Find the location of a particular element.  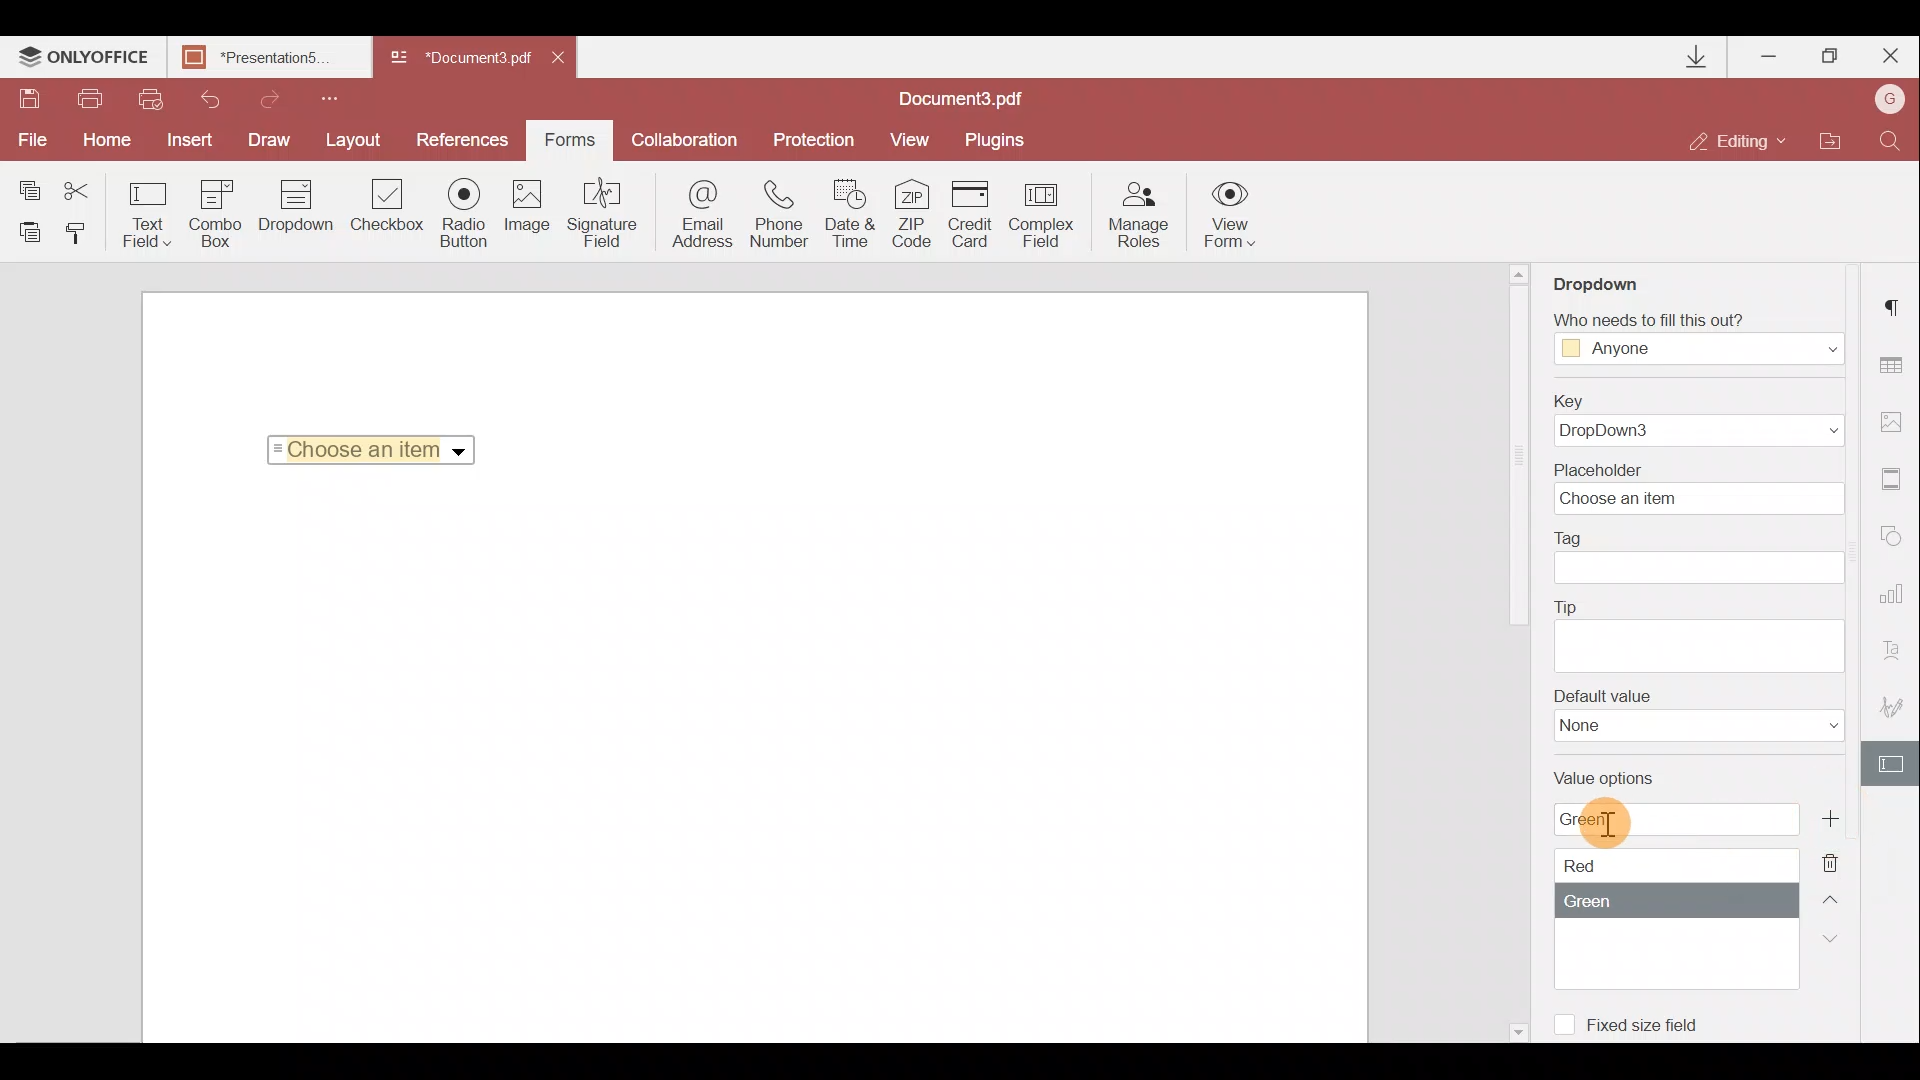

Layout is located at coordinates (359, 140).